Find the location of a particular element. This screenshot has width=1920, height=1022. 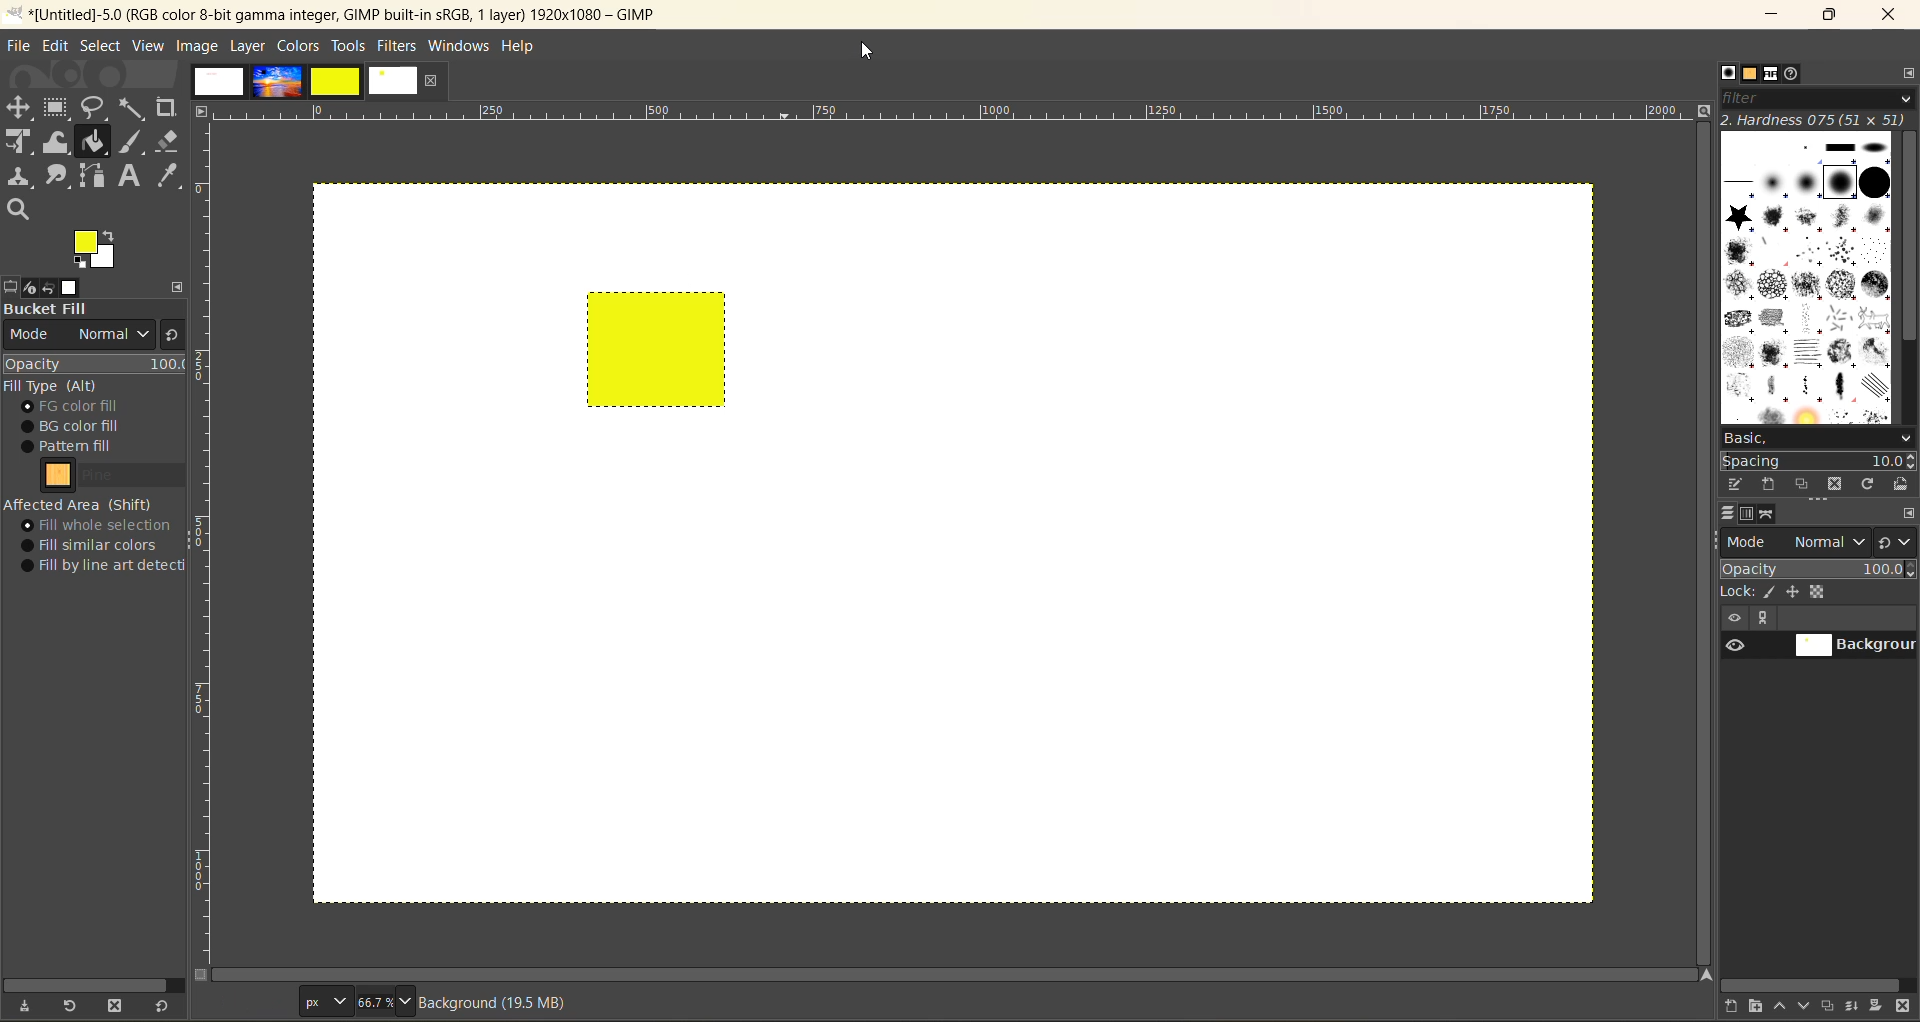

fg color is located at coordinates (99, 407).